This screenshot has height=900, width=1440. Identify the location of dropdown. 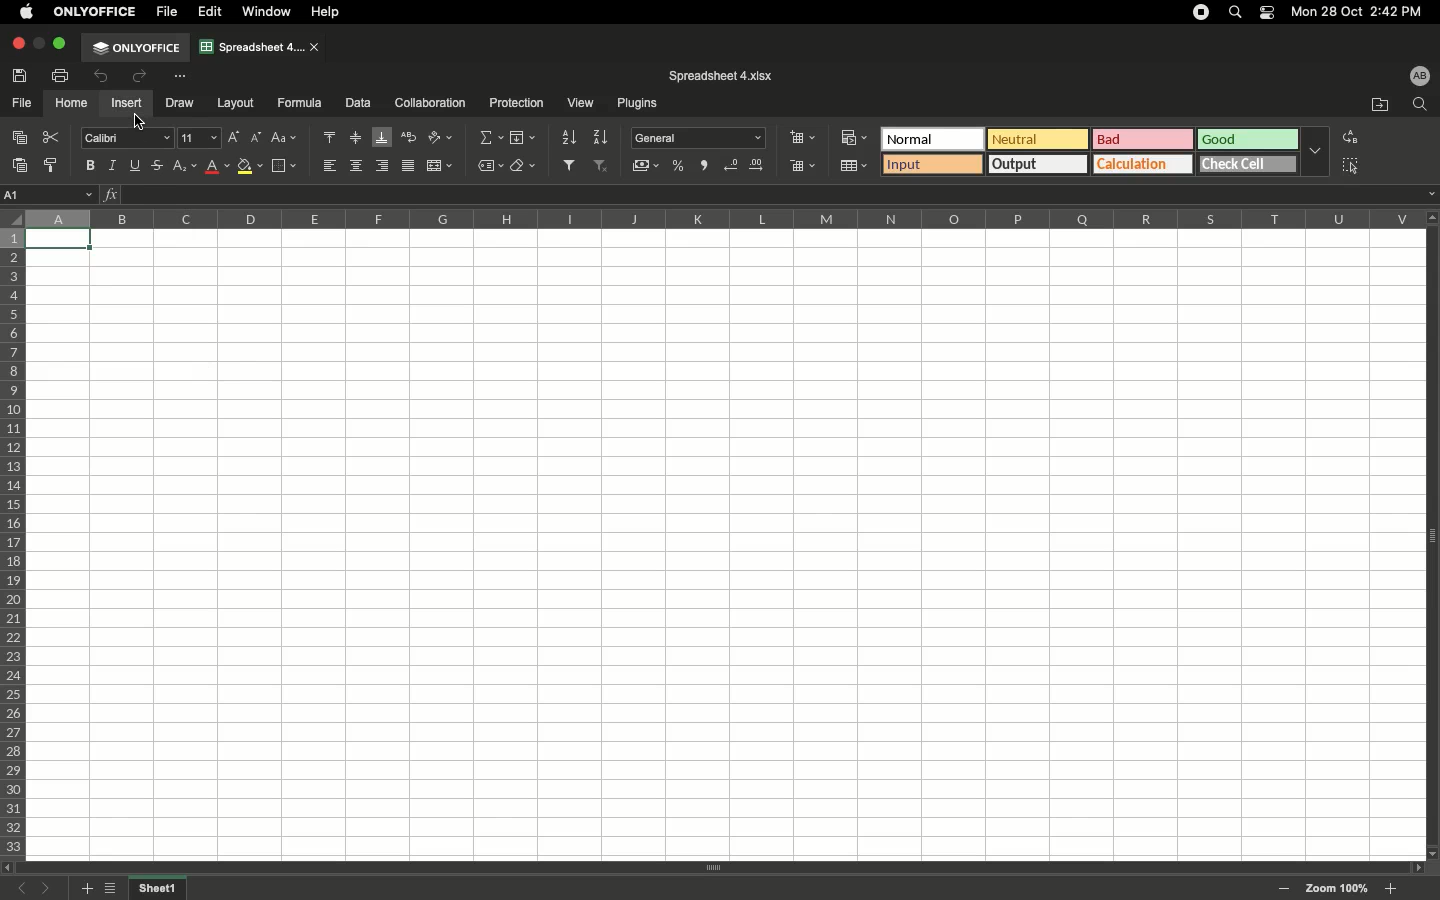
(1431, 194).